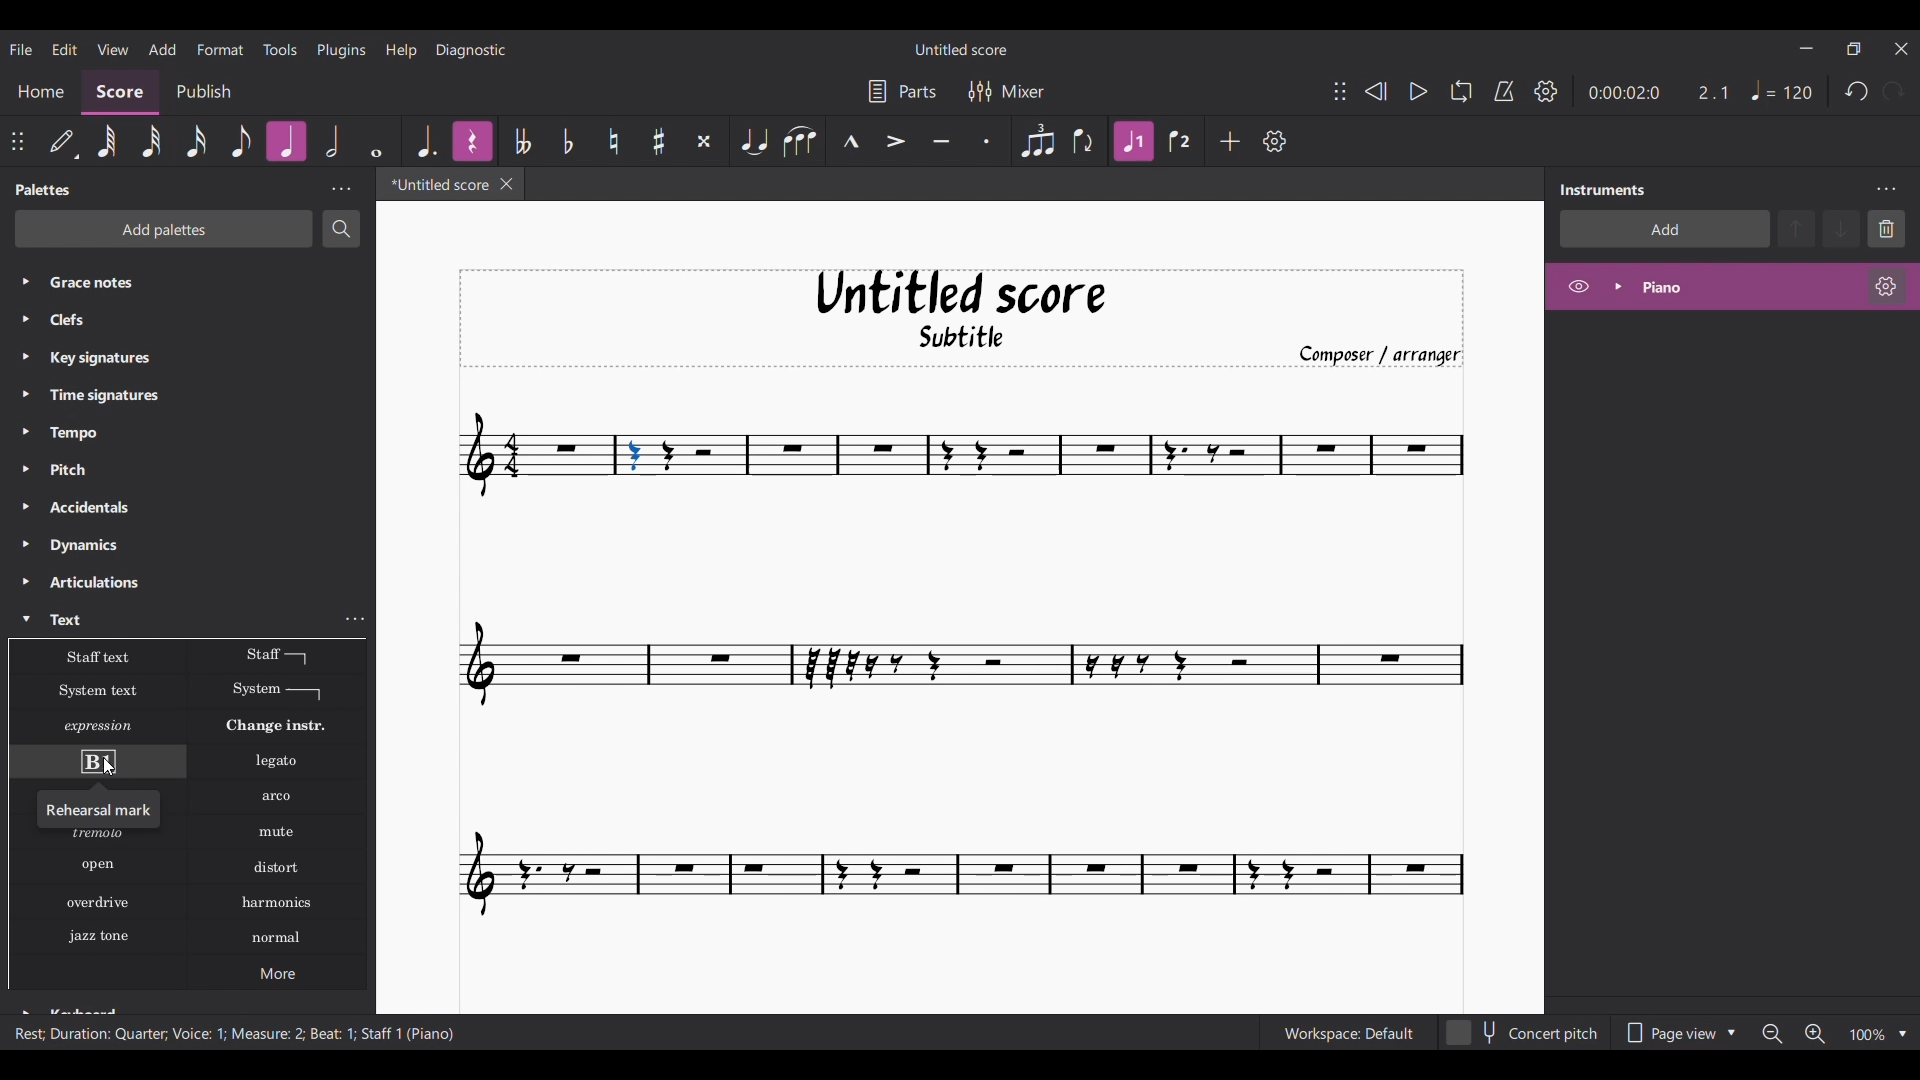 The width and height of the screenshot is (1920, 1080). Describe the element at coordinates (800, 141) in the screenshot. I see `Slur` at that location.